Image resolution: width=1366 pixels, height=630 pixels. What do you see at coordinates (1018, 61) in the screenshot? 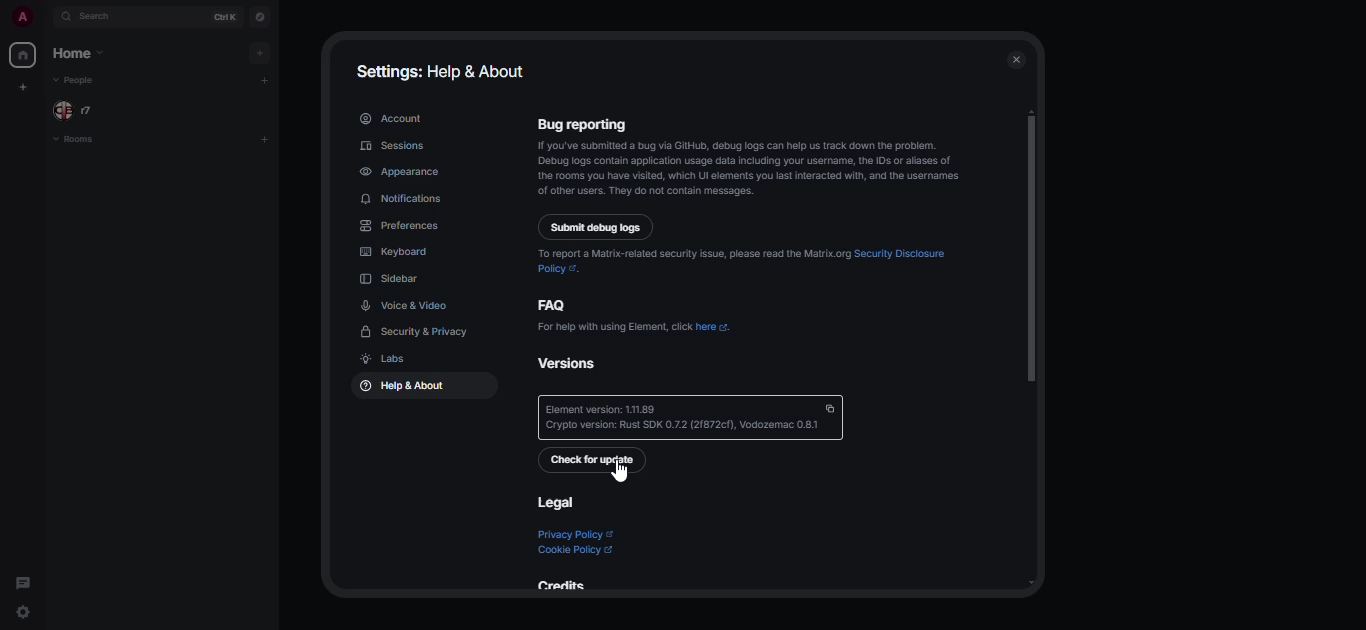
I see `close` at bounding box center [1018, 61].